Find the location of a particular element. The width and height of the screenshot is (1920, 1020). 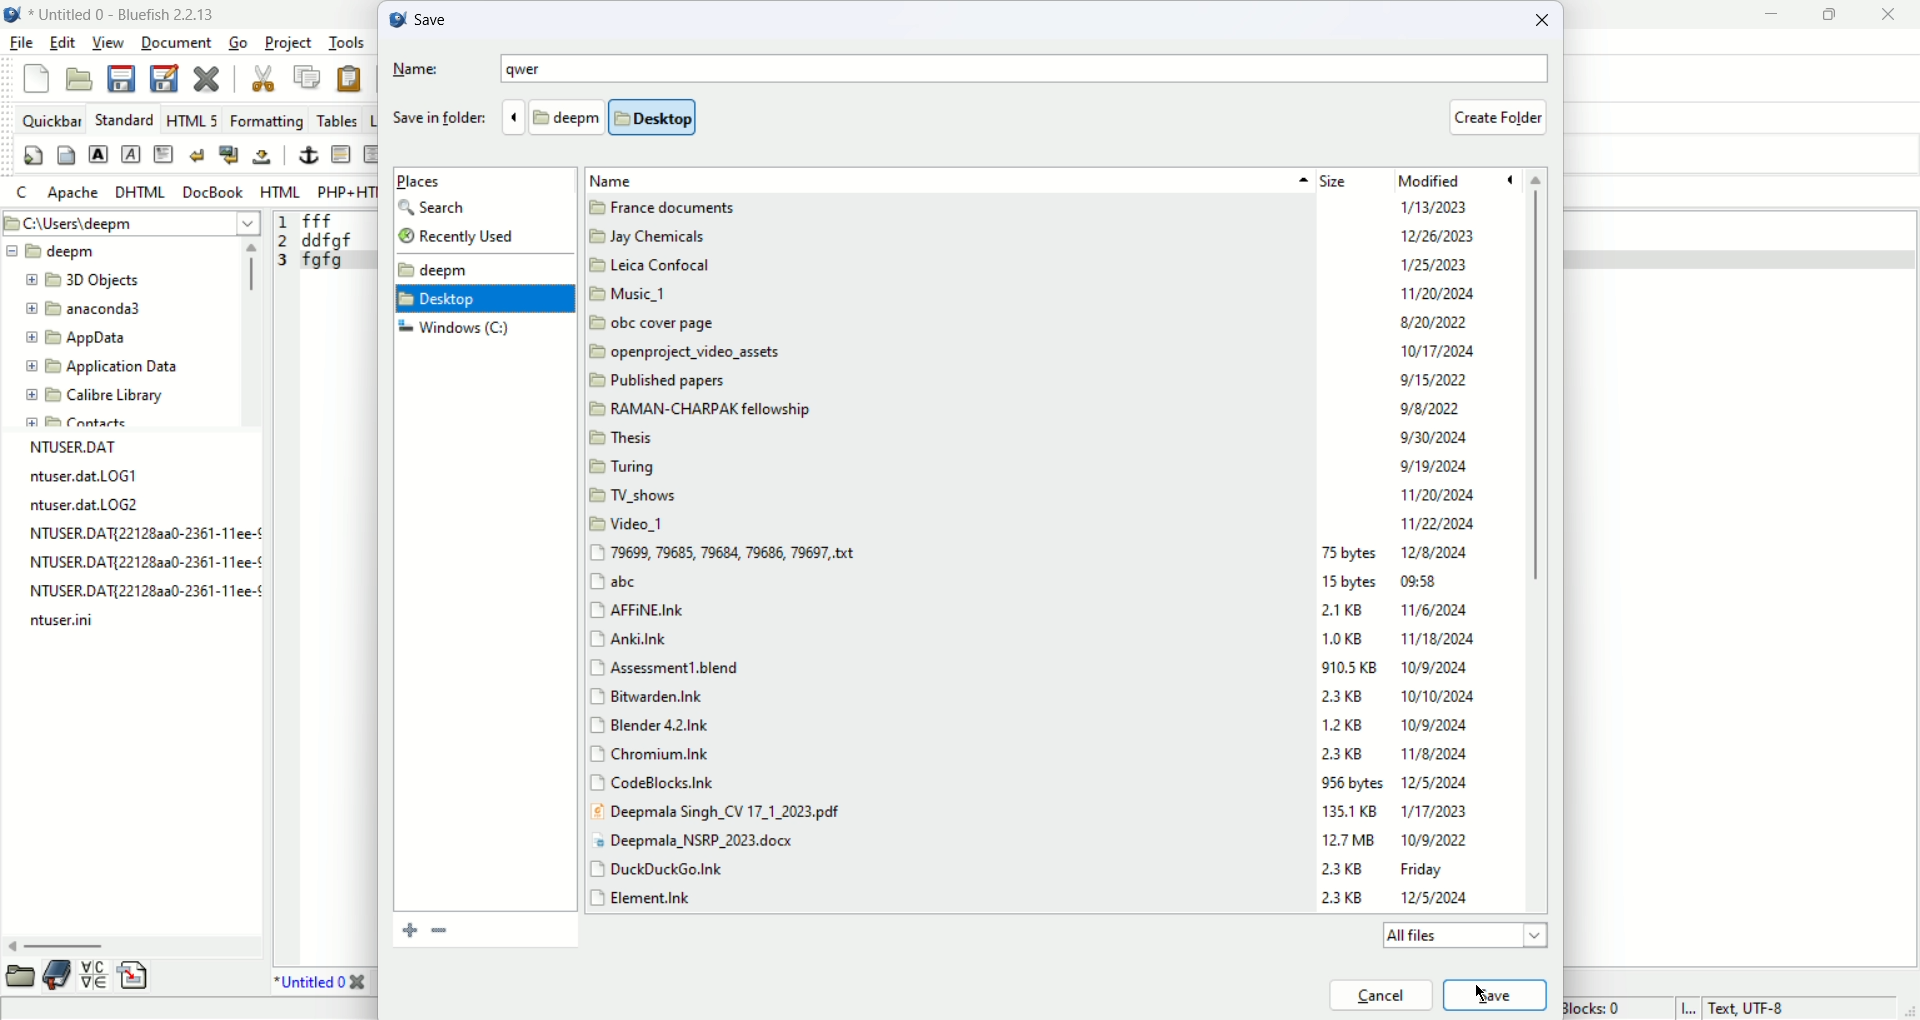

deepm is located at coordinates (449, 267).